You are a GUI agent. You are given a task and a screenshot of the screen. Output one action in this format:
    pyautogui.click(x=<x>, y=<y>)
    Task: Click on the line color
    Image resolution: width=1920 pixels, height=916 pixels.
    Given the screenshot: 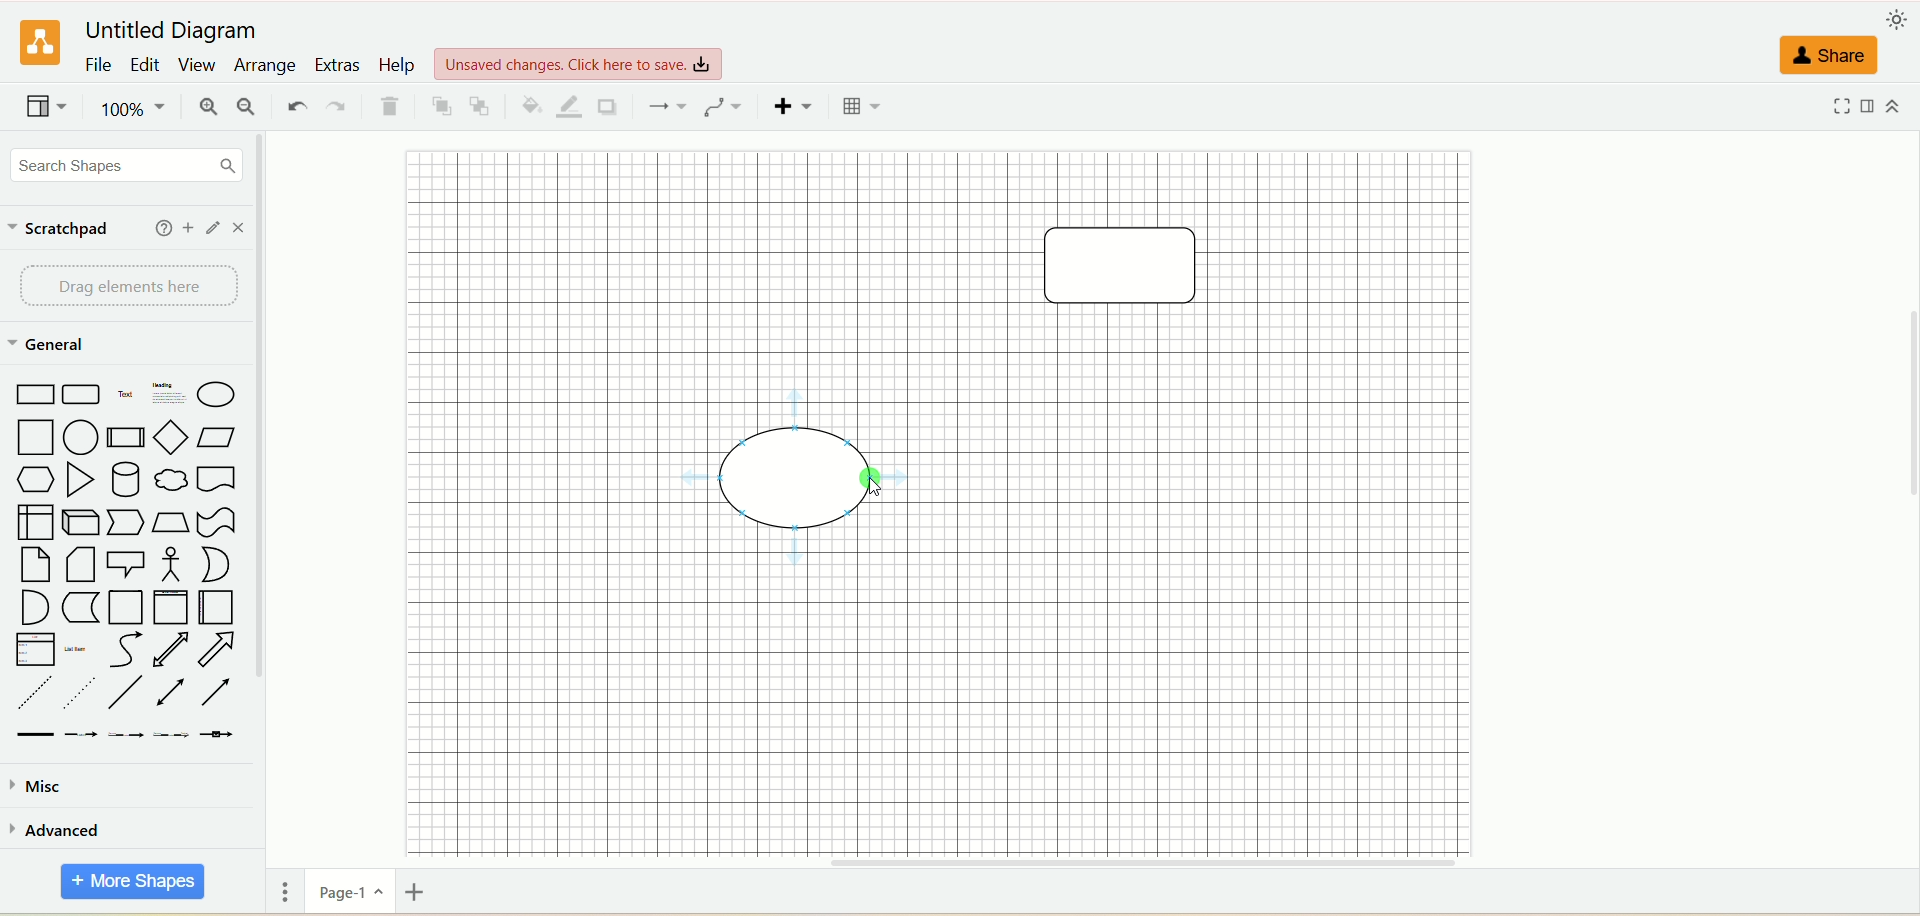 What is the action you would take?
    pyautogui.click(x=569, y=107)
    